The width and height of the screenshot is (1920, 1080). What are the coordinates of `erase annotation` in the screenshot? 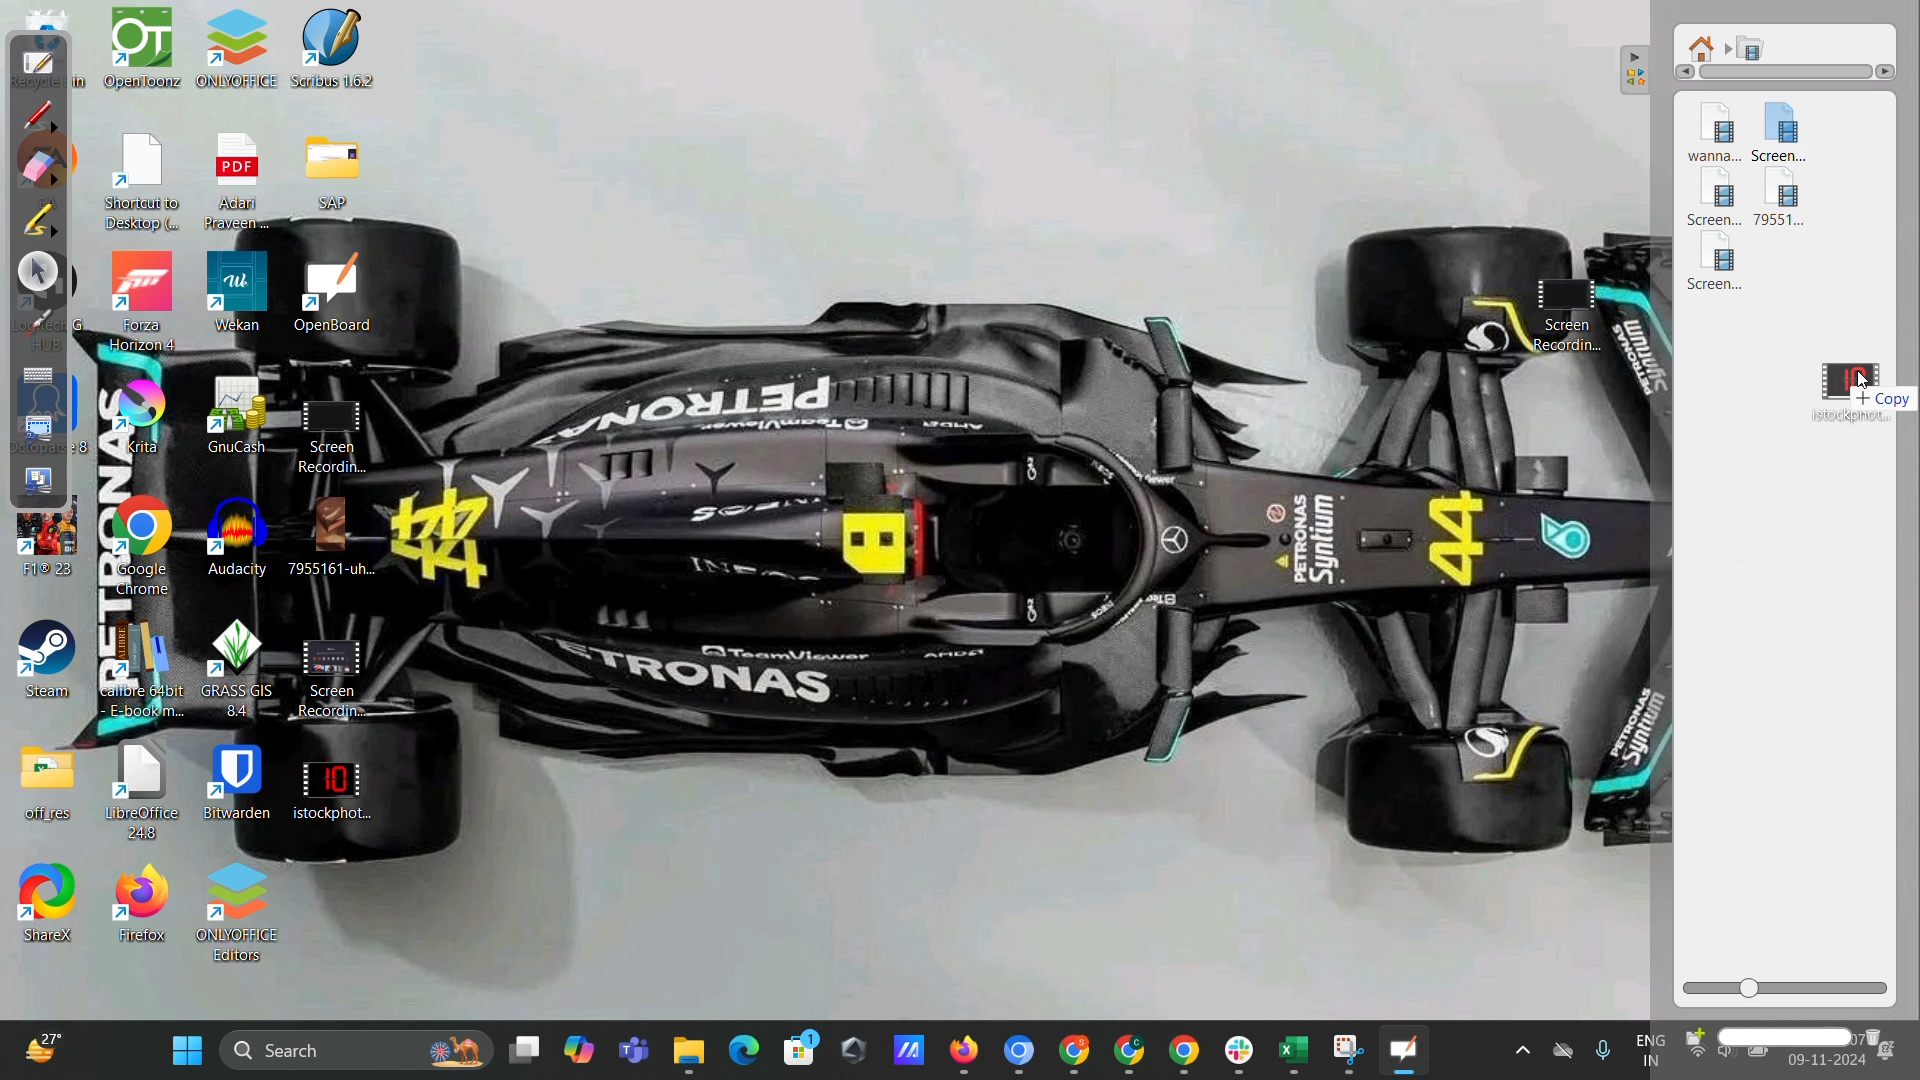 It's located at (47, 168).